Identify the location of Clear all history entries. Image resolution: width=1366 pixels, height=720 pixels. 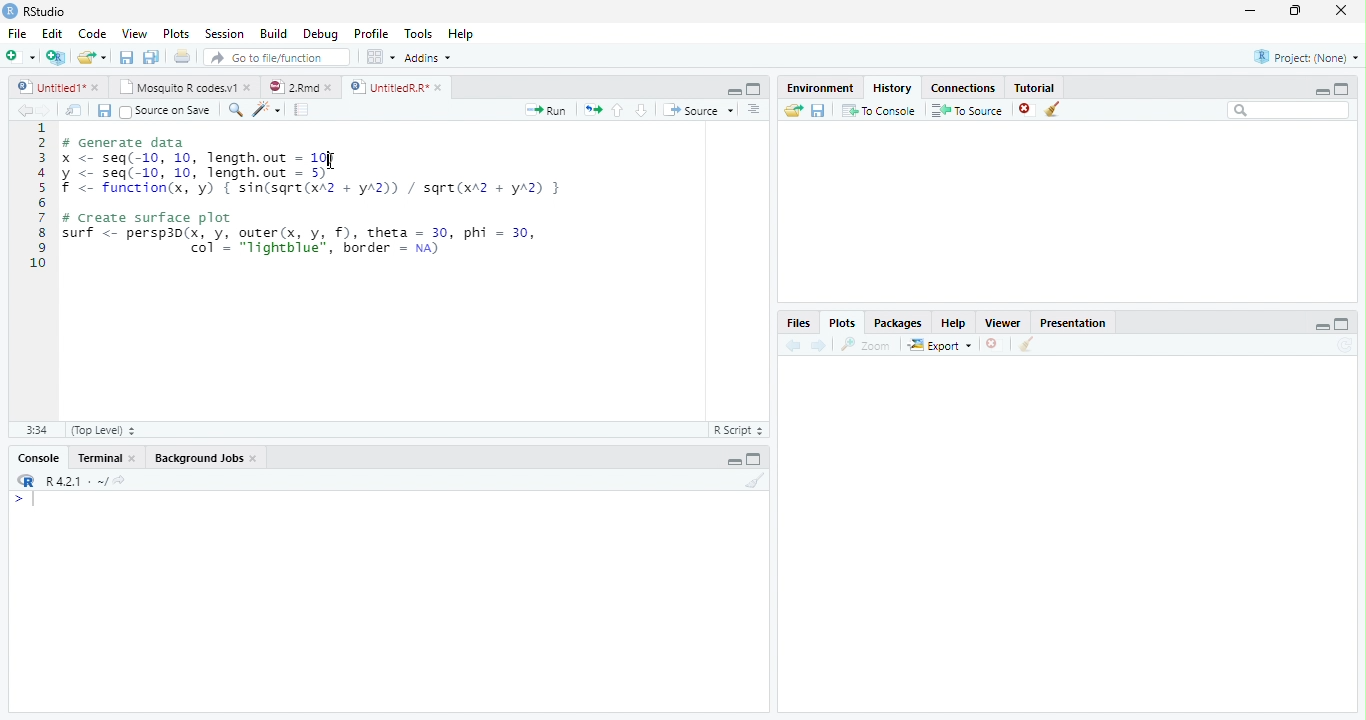
(1052, 109).